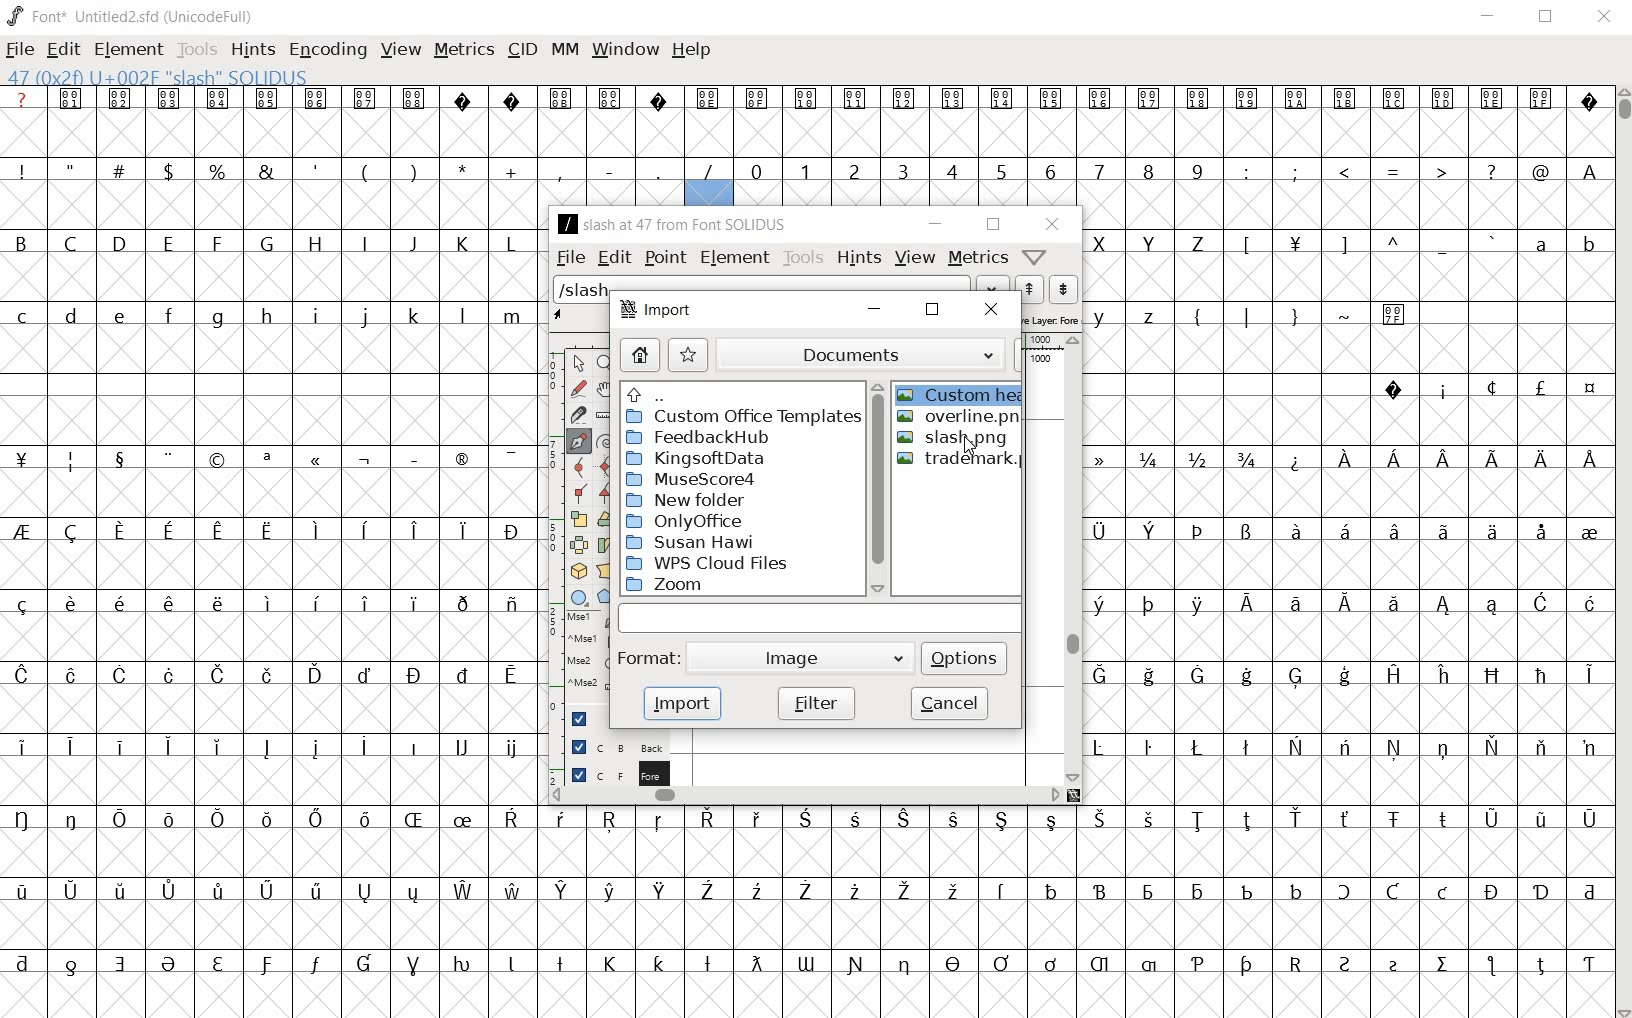 Image resolution: width=1632 pixels, height=1018 pixels. Describe the element at coordinates (401, 50) in the screenshot. I see `VIEW` at that location.